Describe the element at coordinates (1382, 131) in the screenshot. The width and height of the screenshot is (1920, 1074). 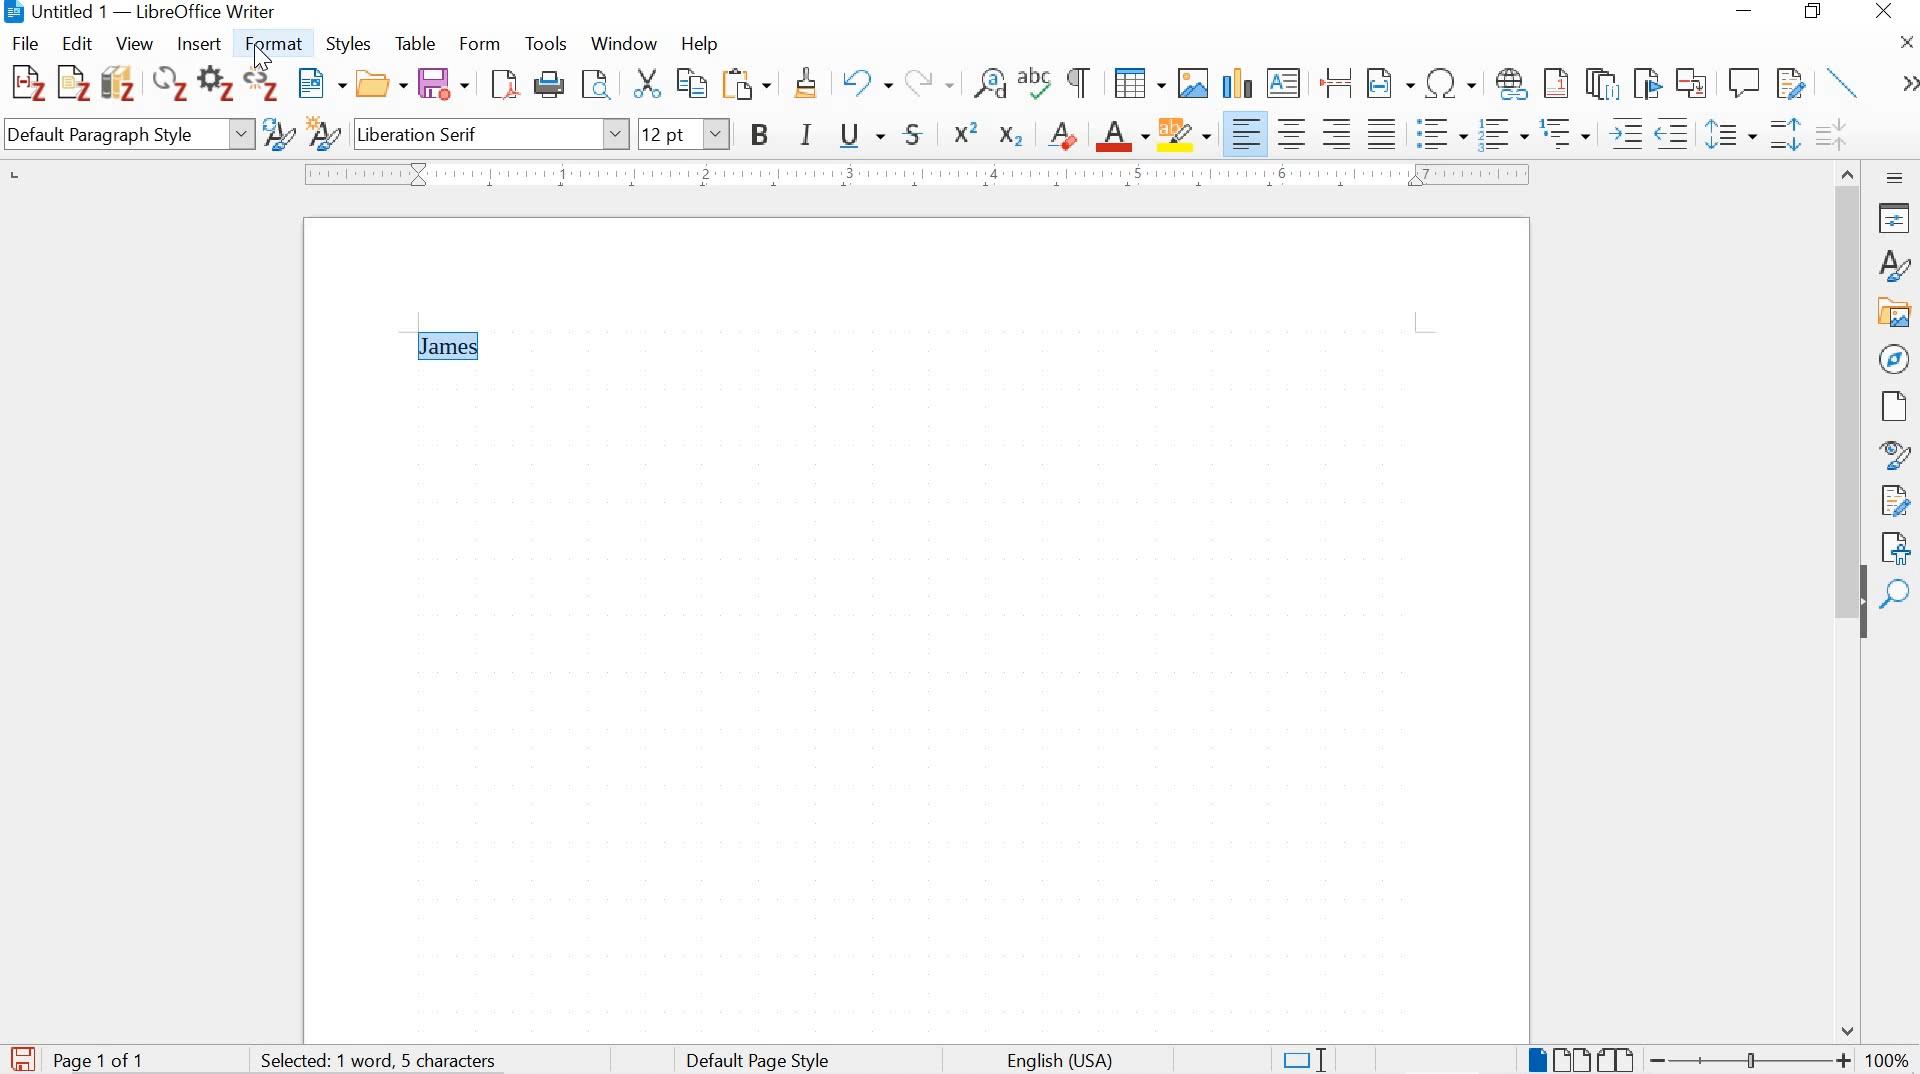
I see `justified` at that location.